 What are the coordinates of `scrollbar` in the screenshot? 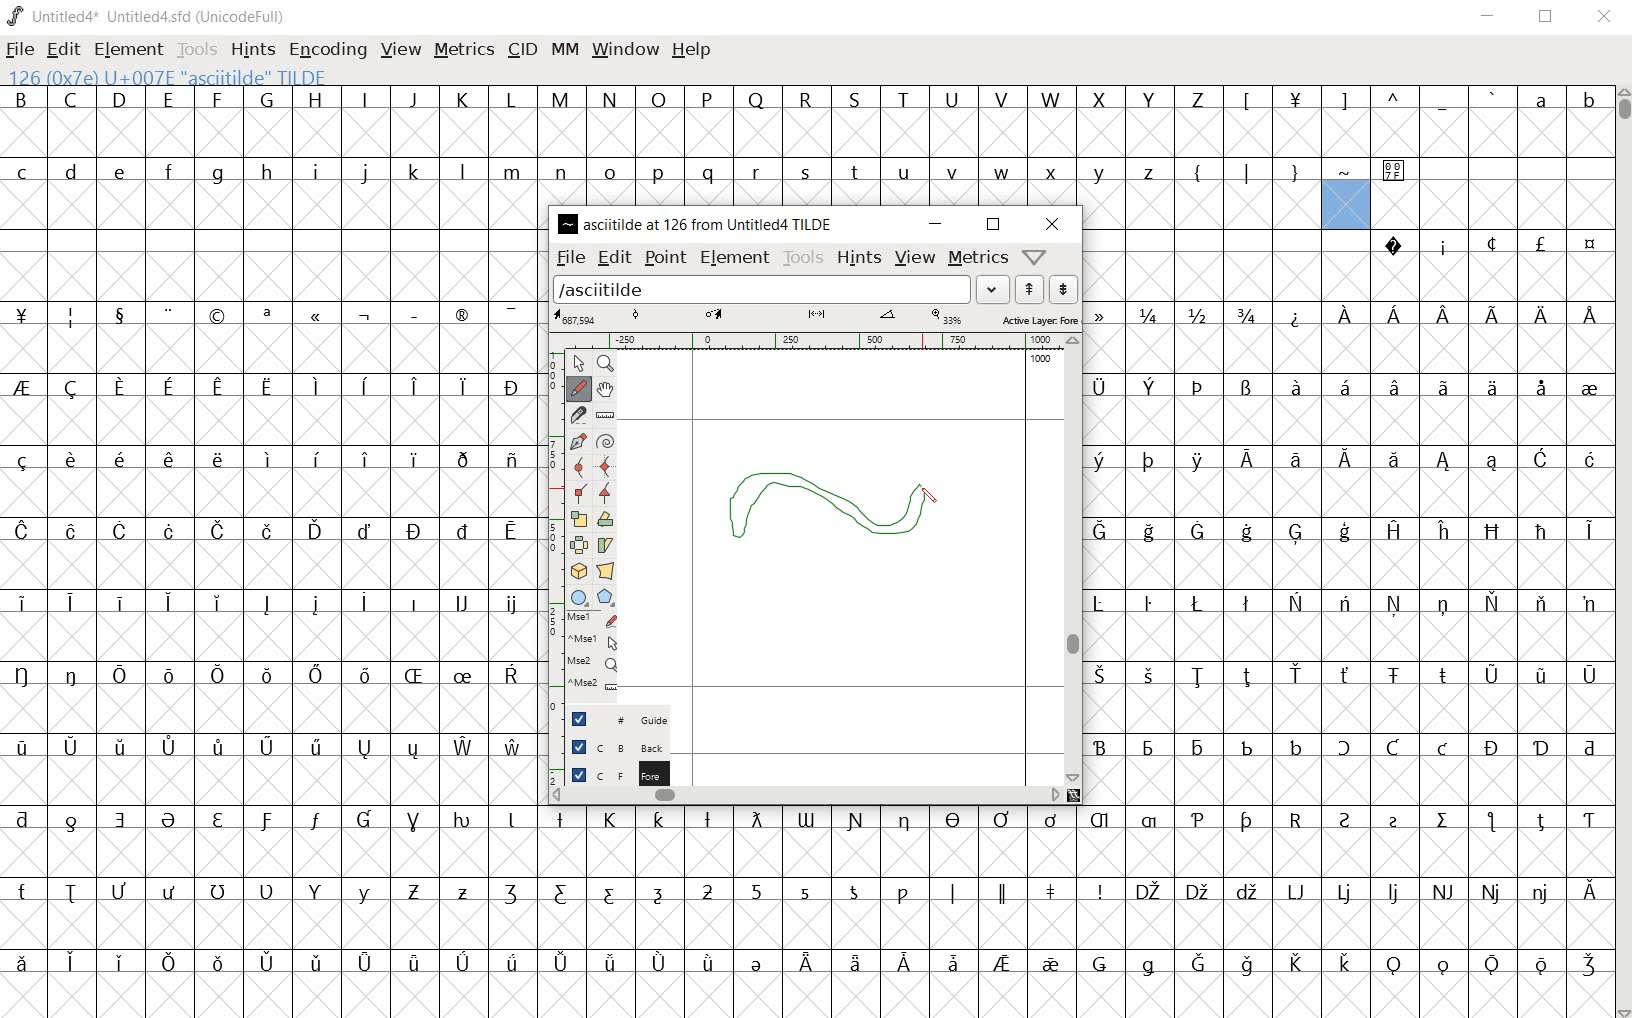 It's located at (1075, 559).